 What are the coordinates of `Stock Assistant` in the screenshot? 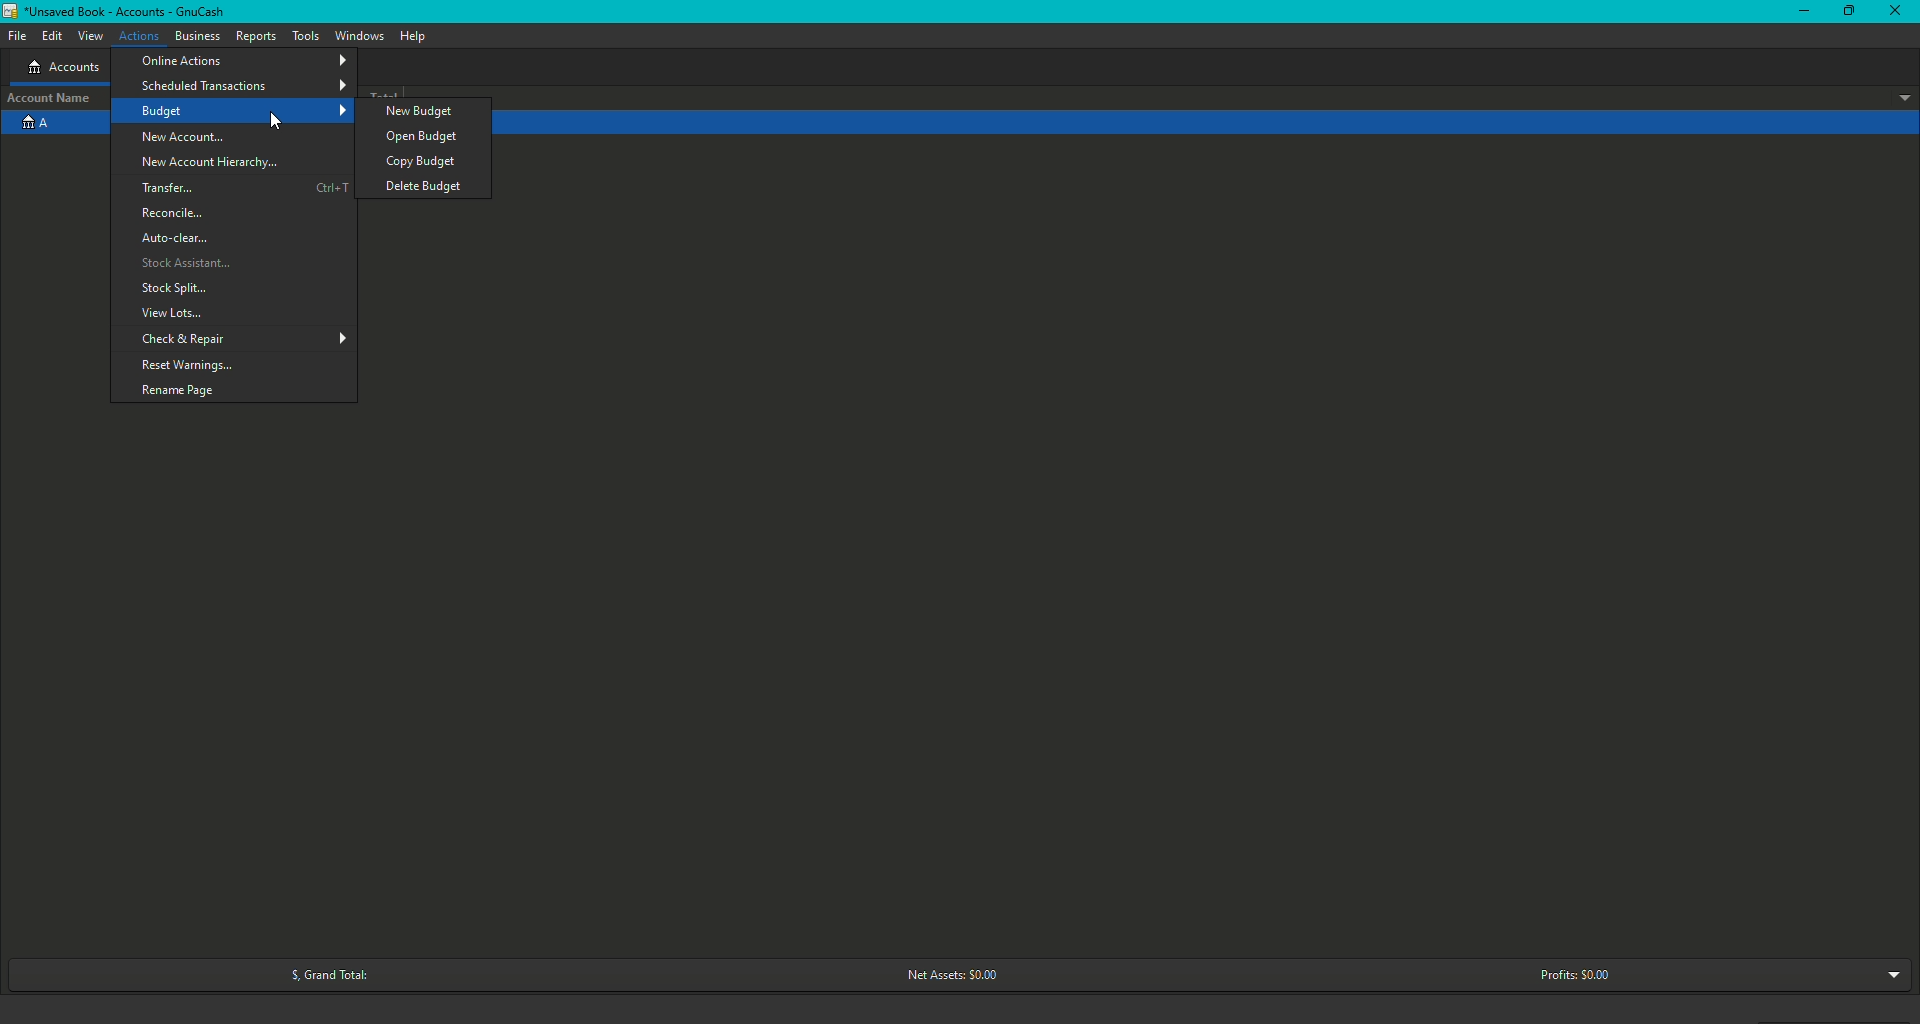 It's located at (192, 262).